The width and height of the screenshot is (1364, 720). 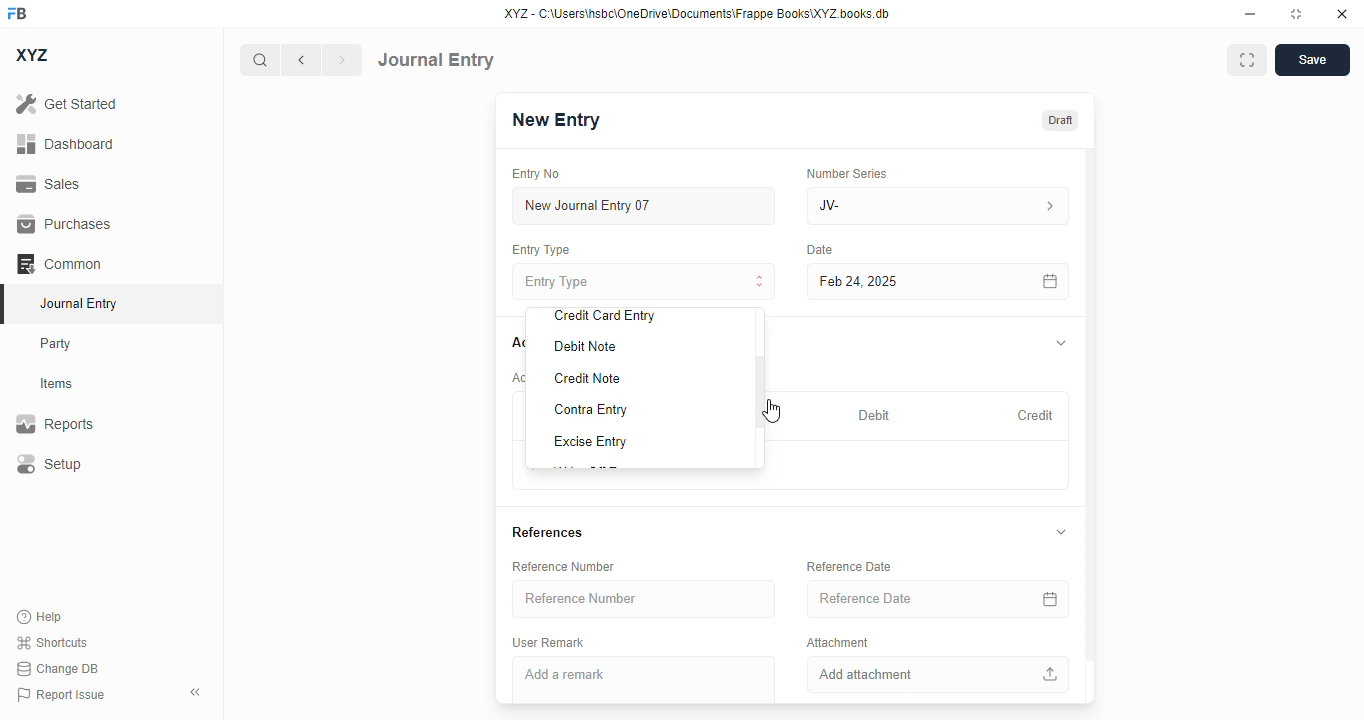 What do you see at coordinates (761, 389) in the screenshot?
I see `scroll bar` at bounding box center [761, 389].